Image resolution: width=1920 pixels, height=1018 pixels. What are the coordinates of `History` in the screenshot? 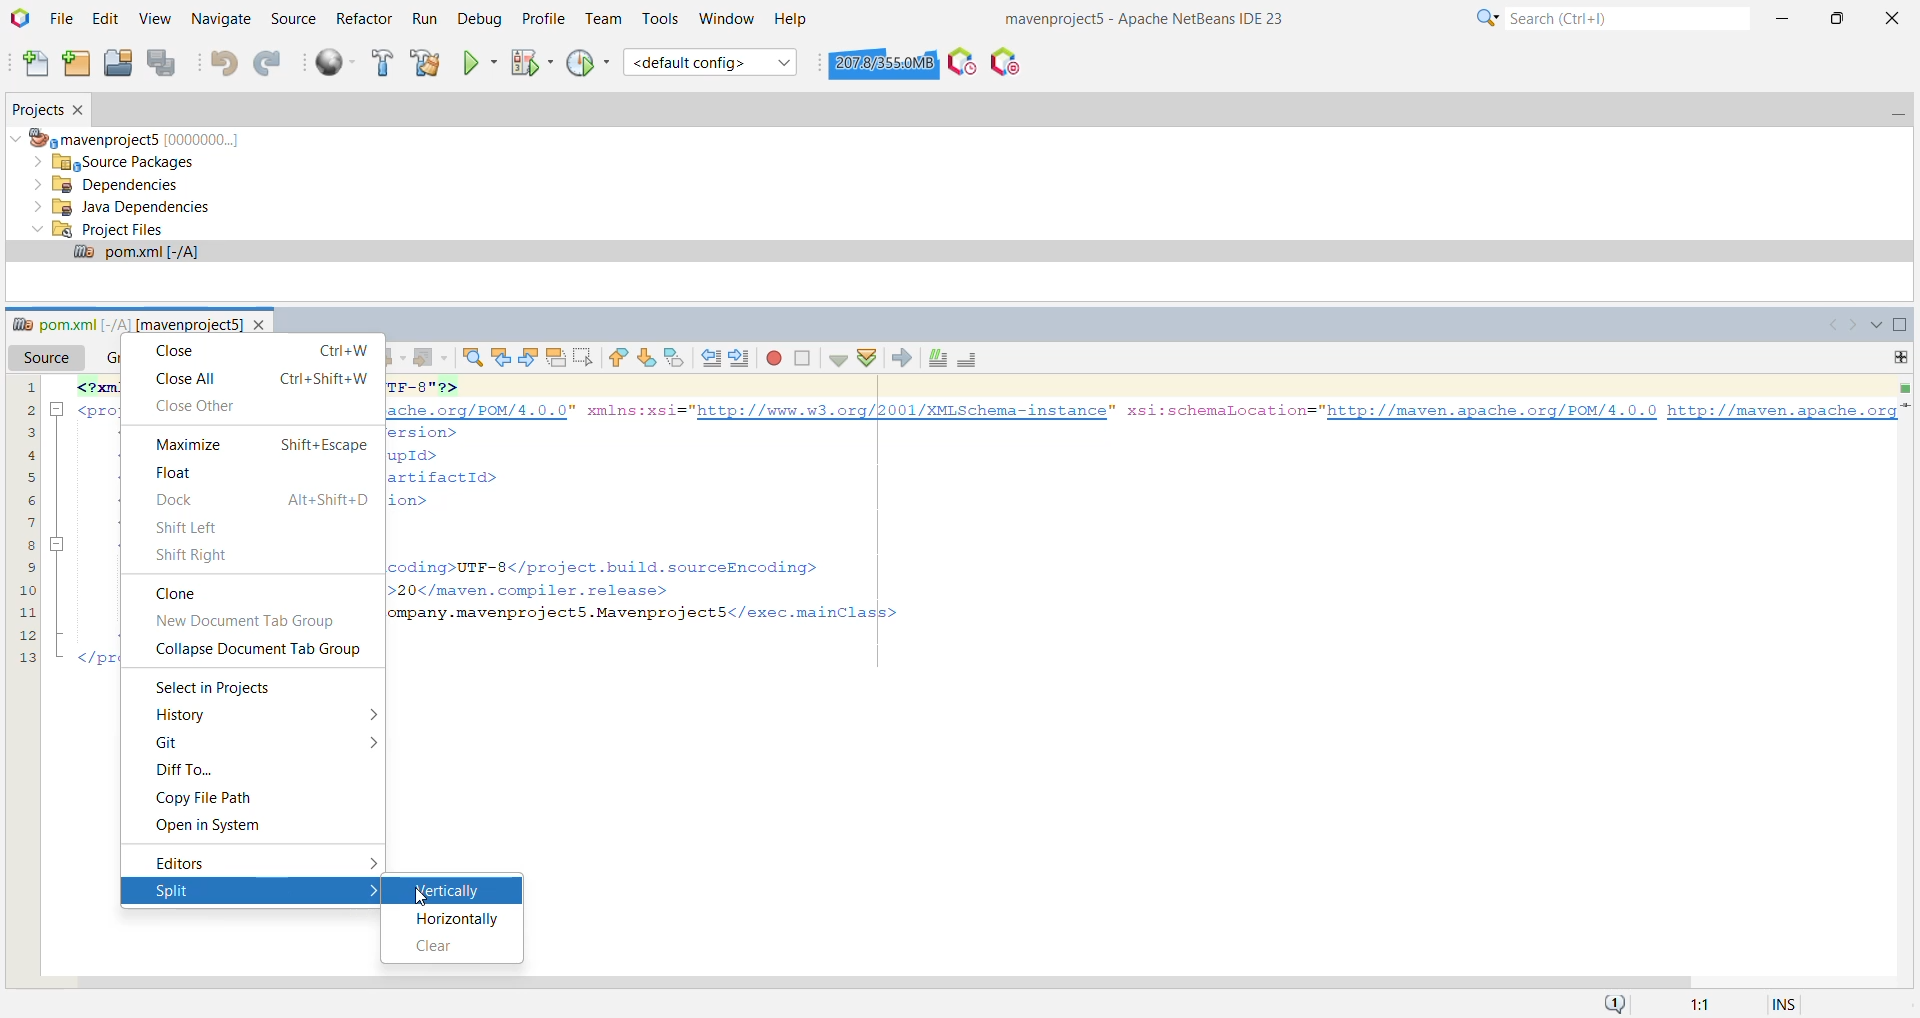 It's located at (190, 716).